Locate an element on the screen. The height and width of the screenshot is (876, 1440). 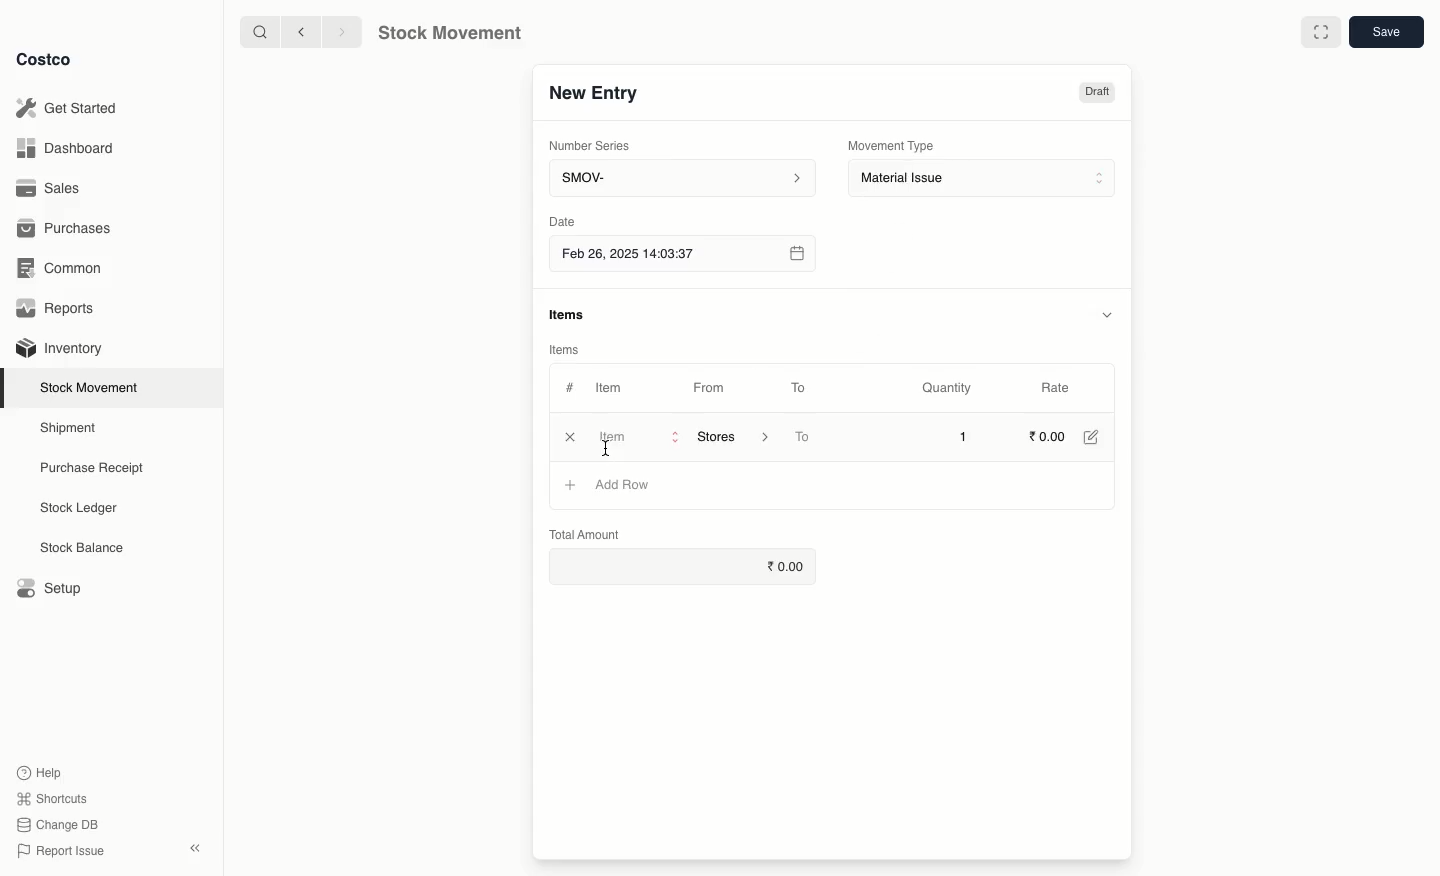
Sales is located at coordinates (51, 187).